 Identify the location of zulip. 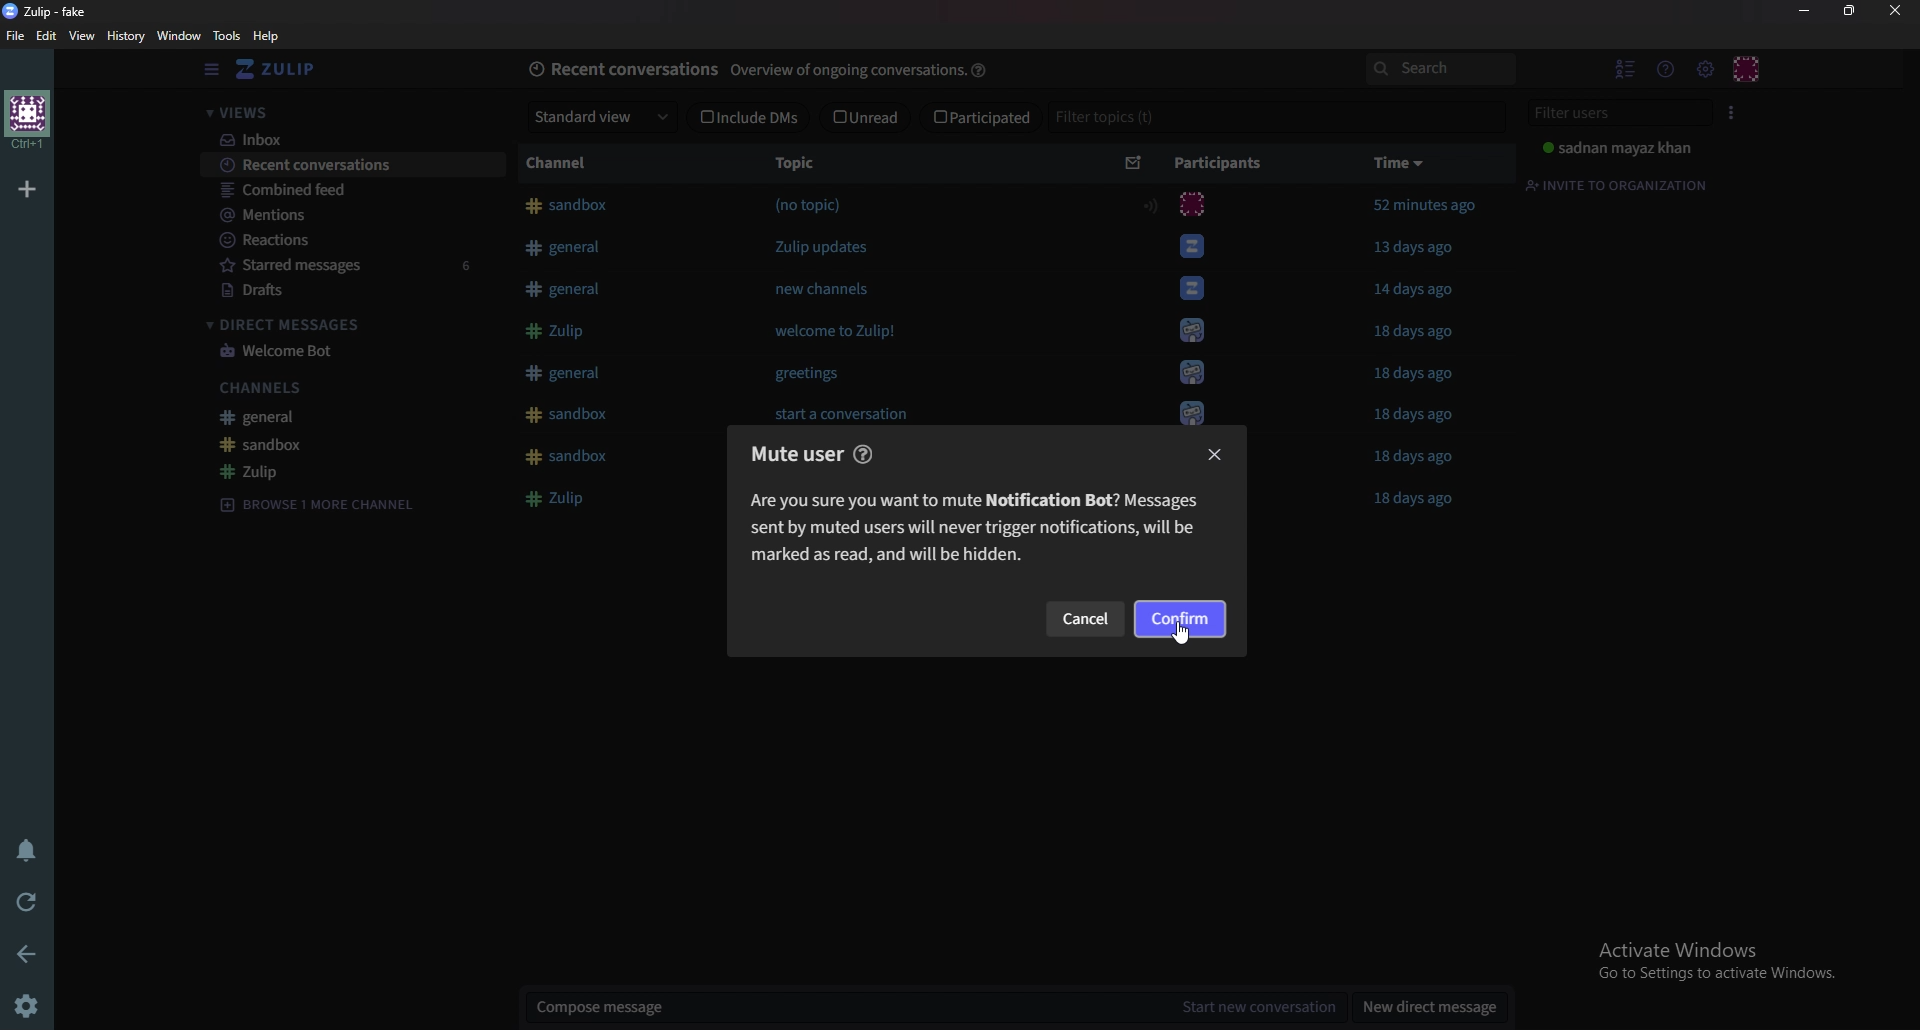
(332, 469).